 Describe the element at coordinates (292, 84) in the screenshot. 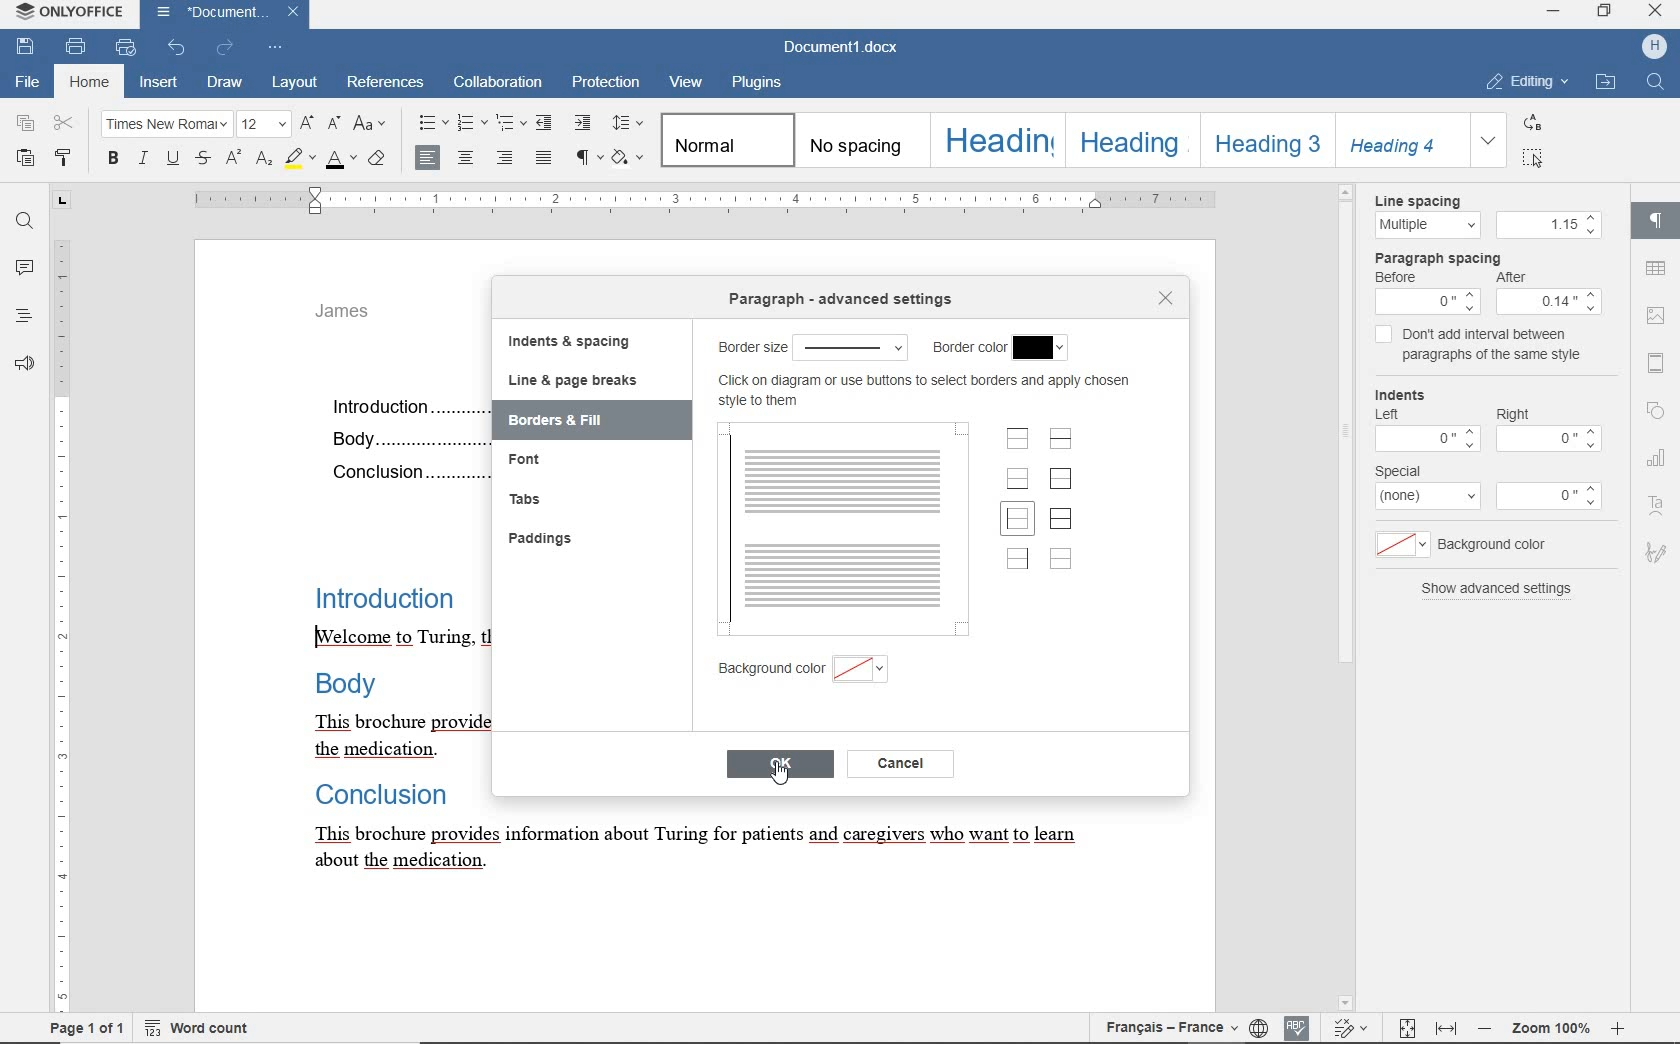

I see `layout` at that location.